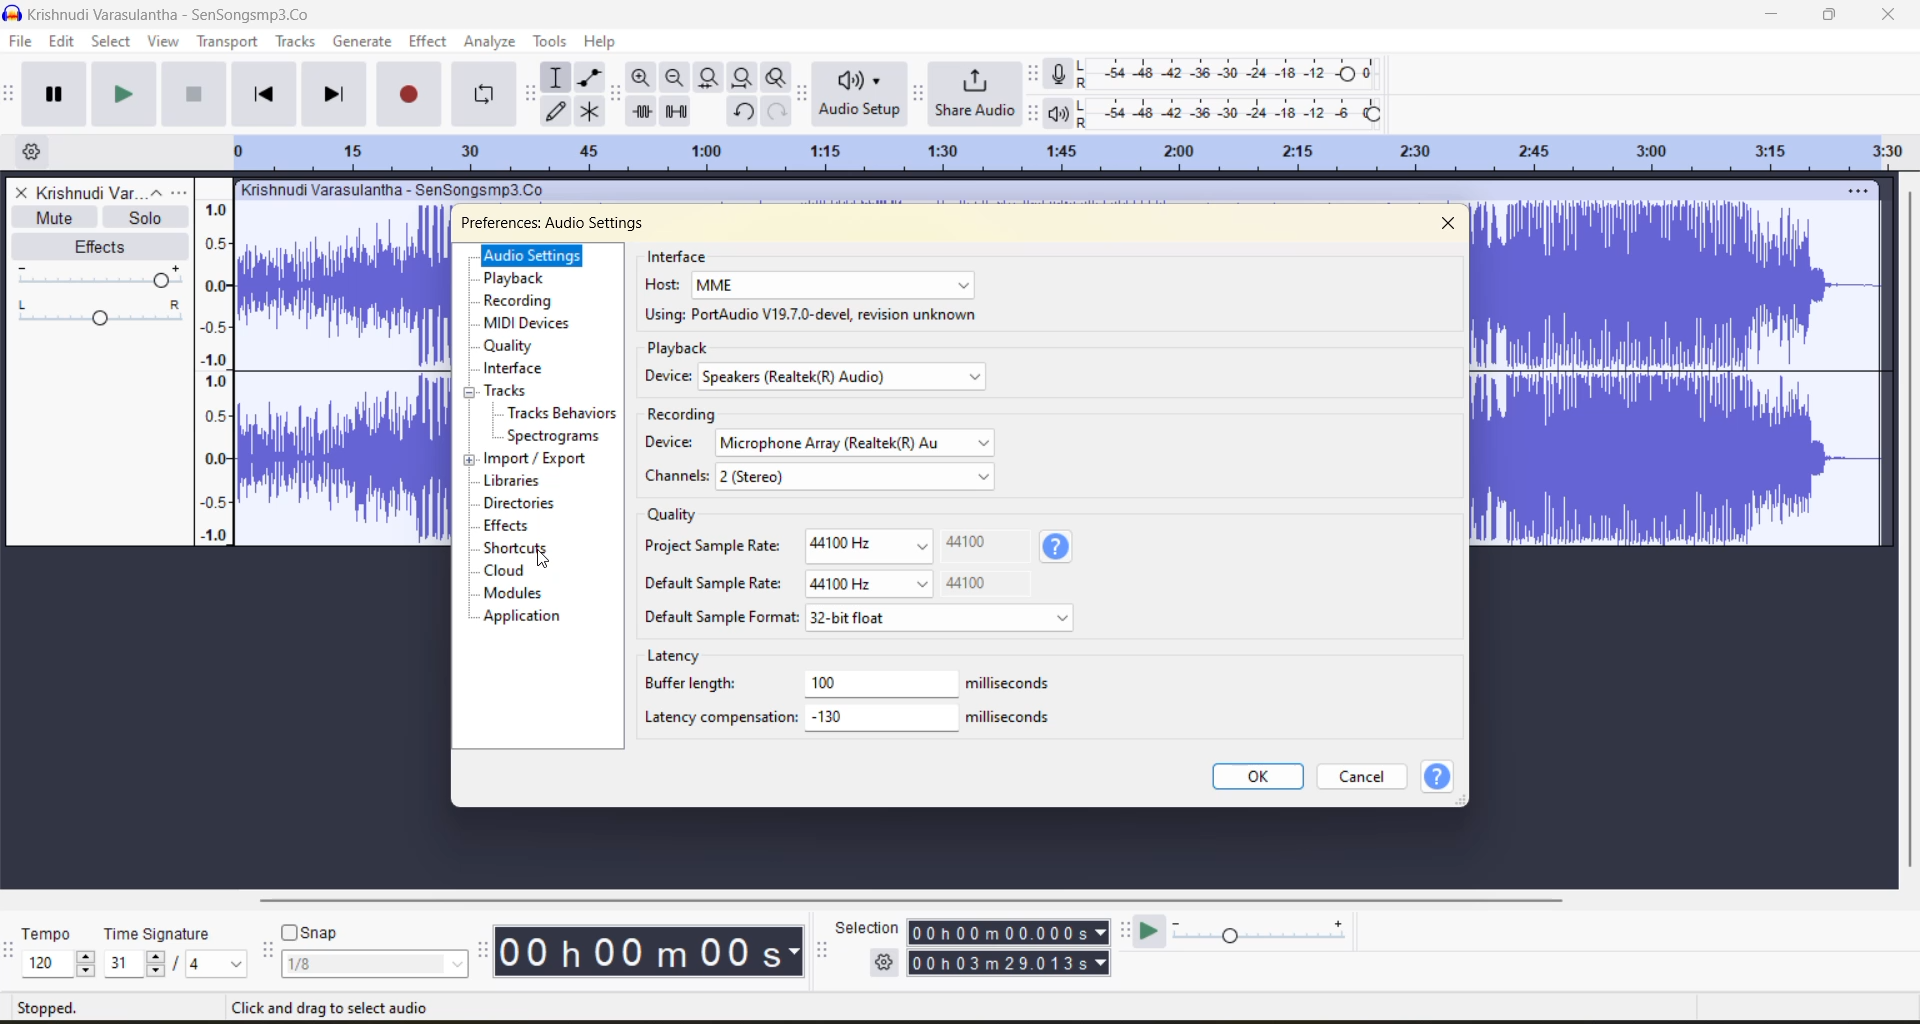  Describe the element at coordinates (333, 91) in the screenshot. I see `skip to end` at that location.